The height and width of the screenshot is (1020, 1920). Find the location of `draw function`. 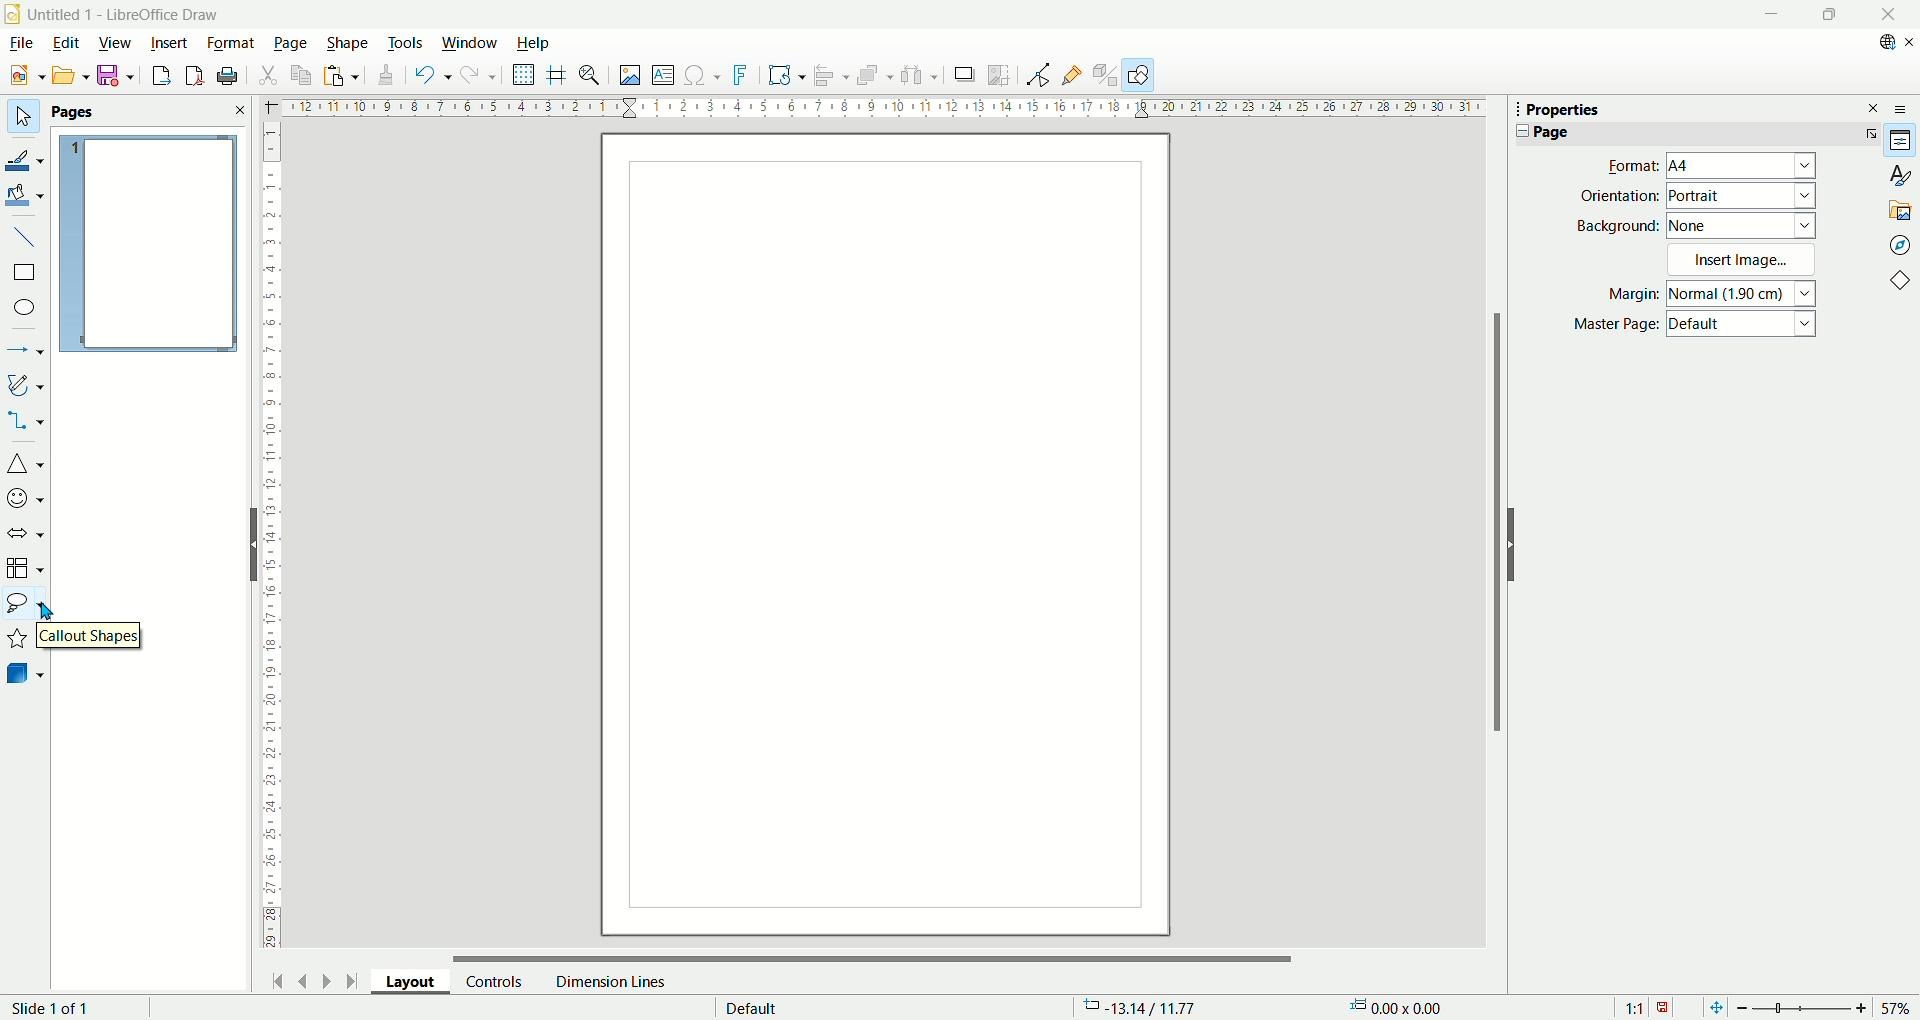

draw function is located at coordinates (1141, 75).